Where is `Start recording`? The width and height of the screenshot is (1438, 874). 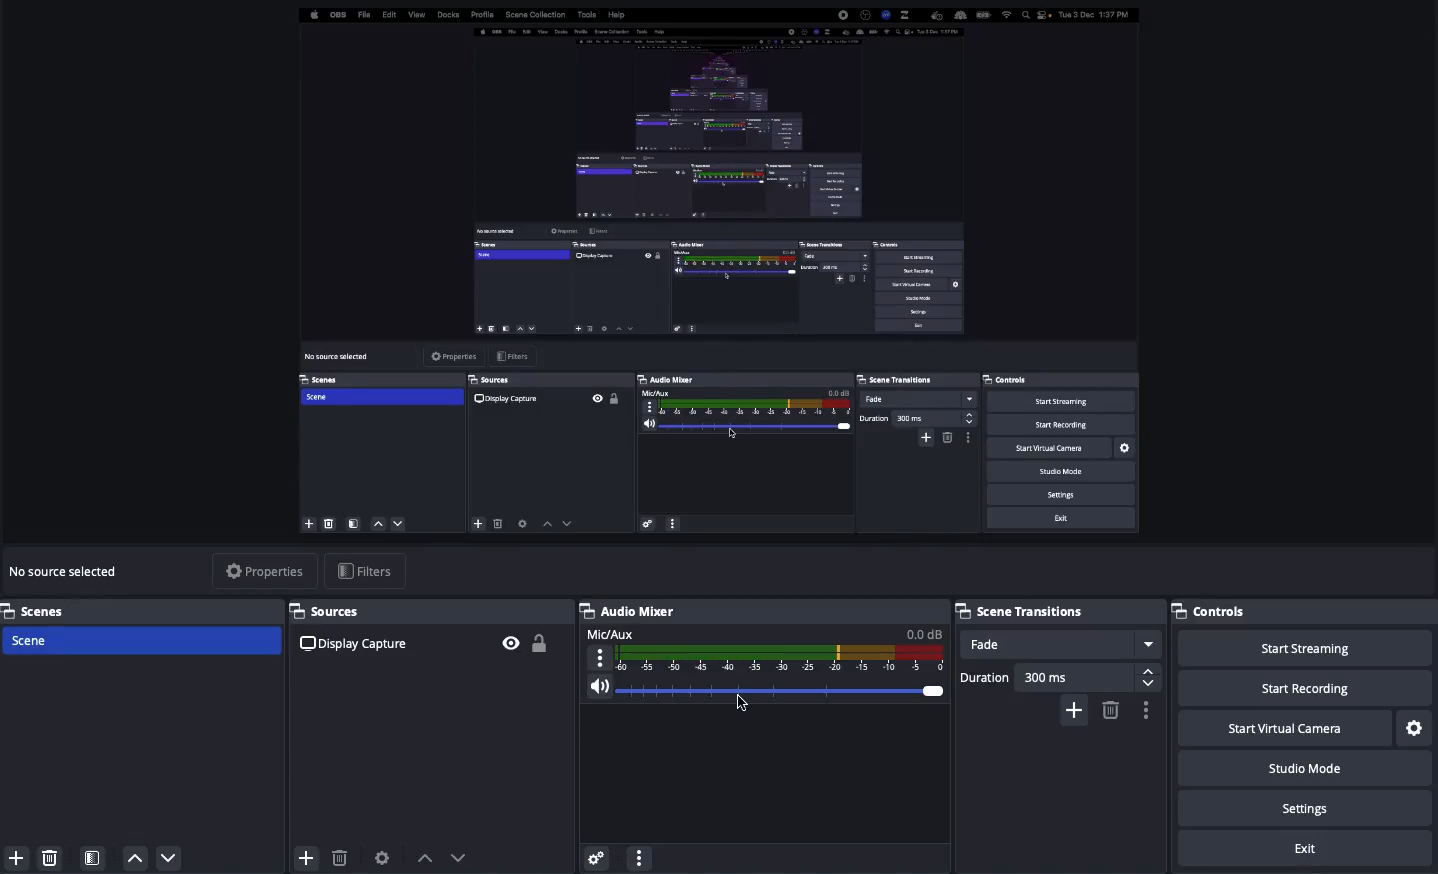
Start recording is located at coordinates (1305, 690).